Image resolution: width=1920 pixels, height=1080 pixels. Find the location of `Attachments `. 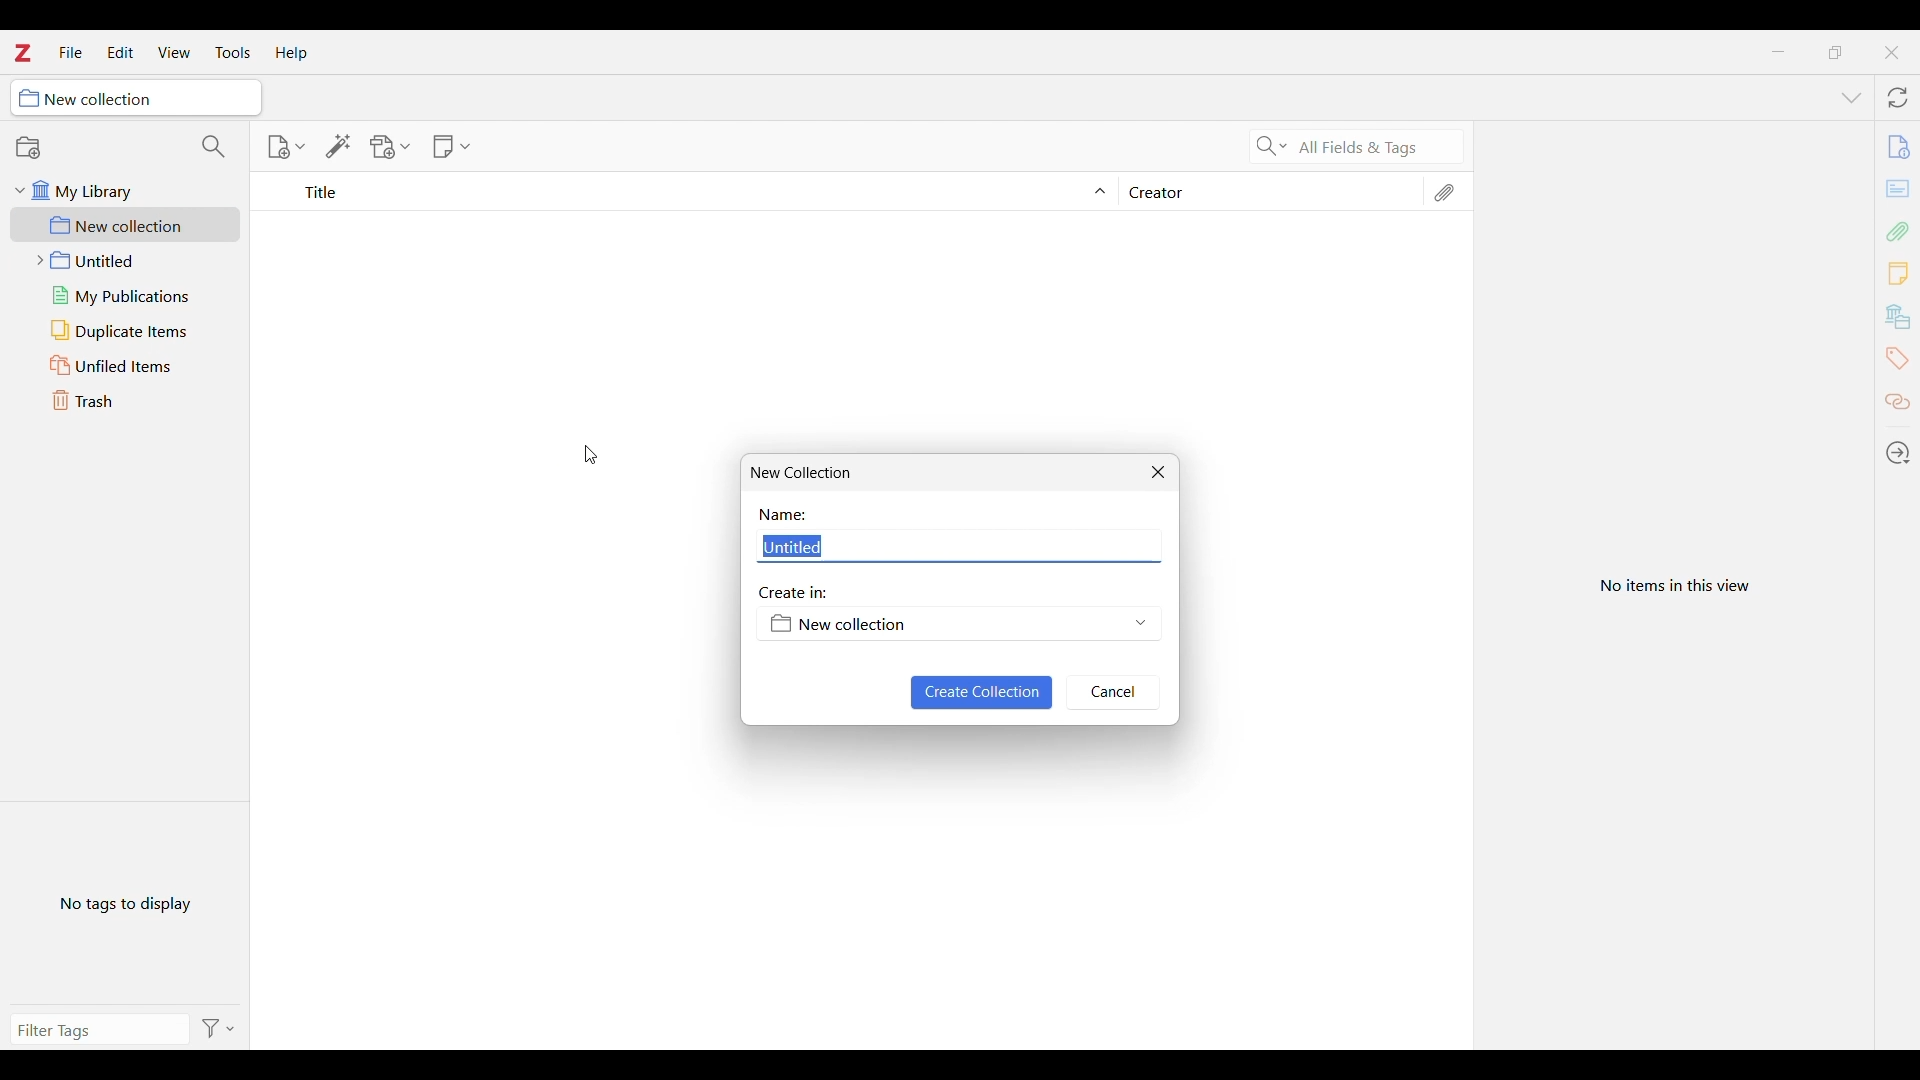

Attachments  is located at coordinates (1443, 193).